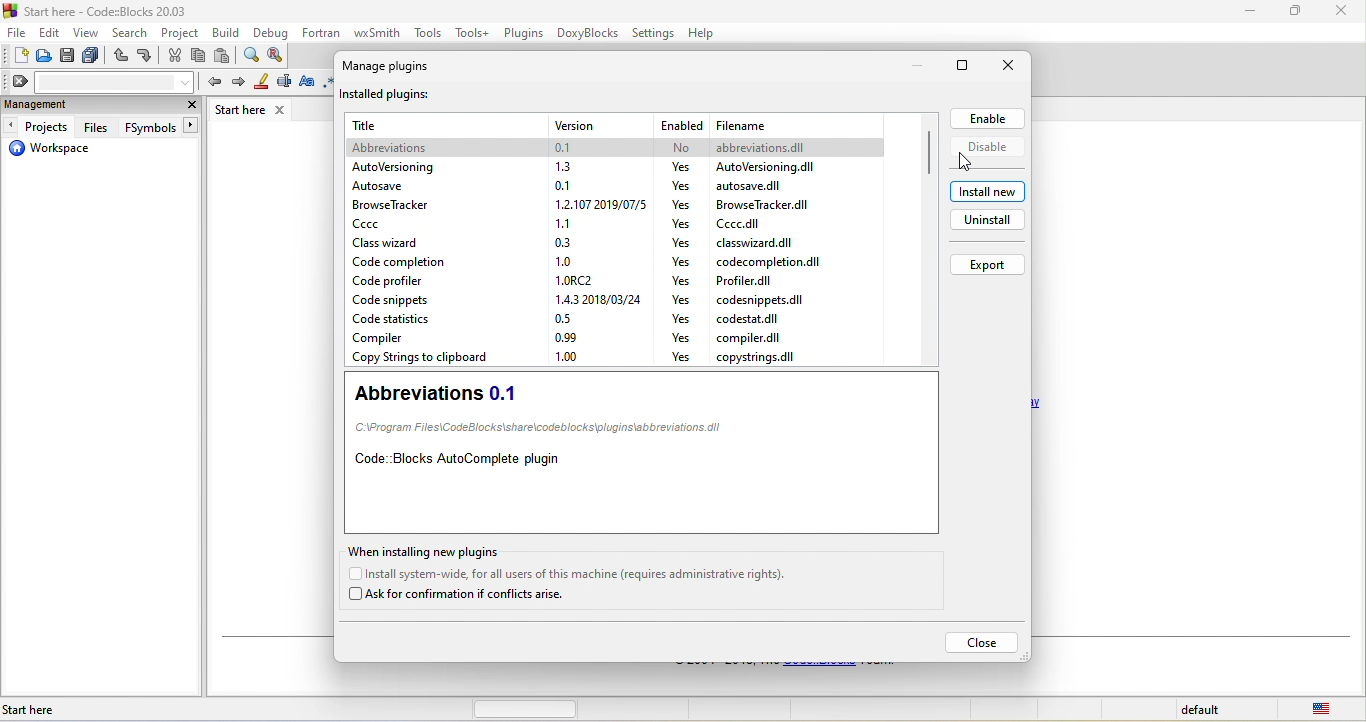 This screenshot has height=722, width=1366. Describe the element at coordinates (45, 56) in the screenshot. I see `open` at that location.